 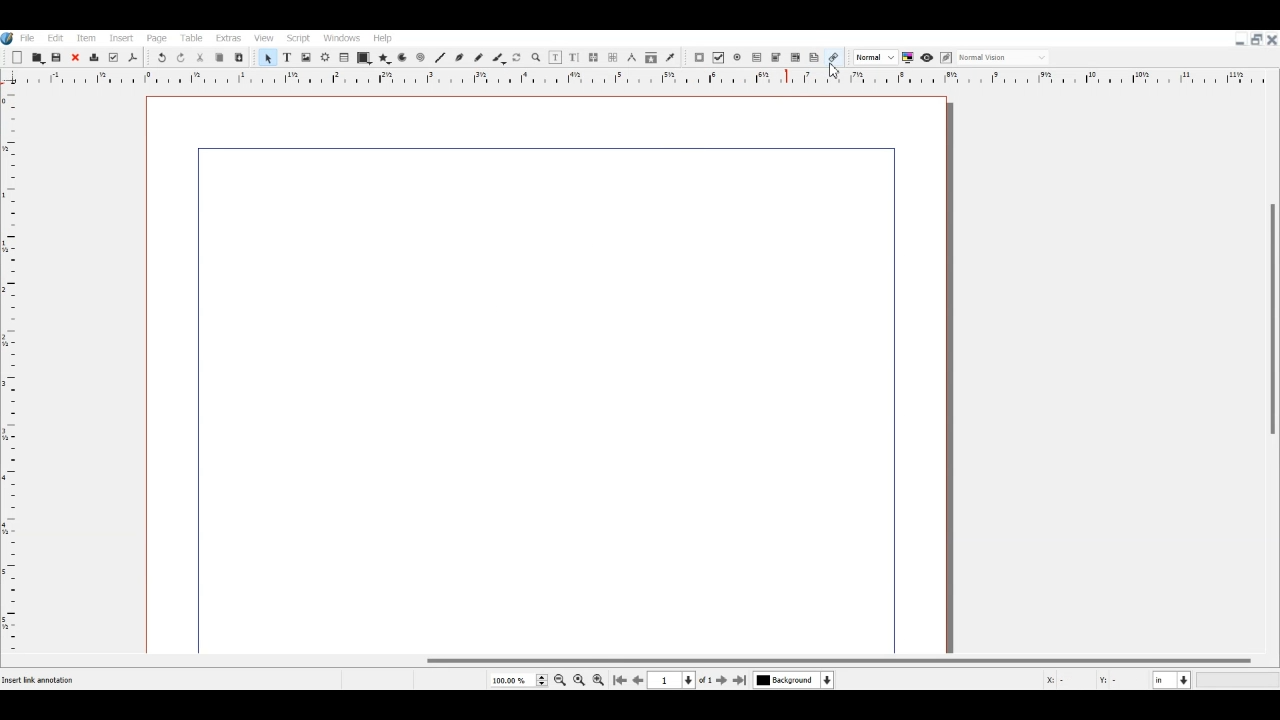 What do you see at coordinates (182, 58) in the screenshot?
I see `Redo` at bounding box center [182, 58].